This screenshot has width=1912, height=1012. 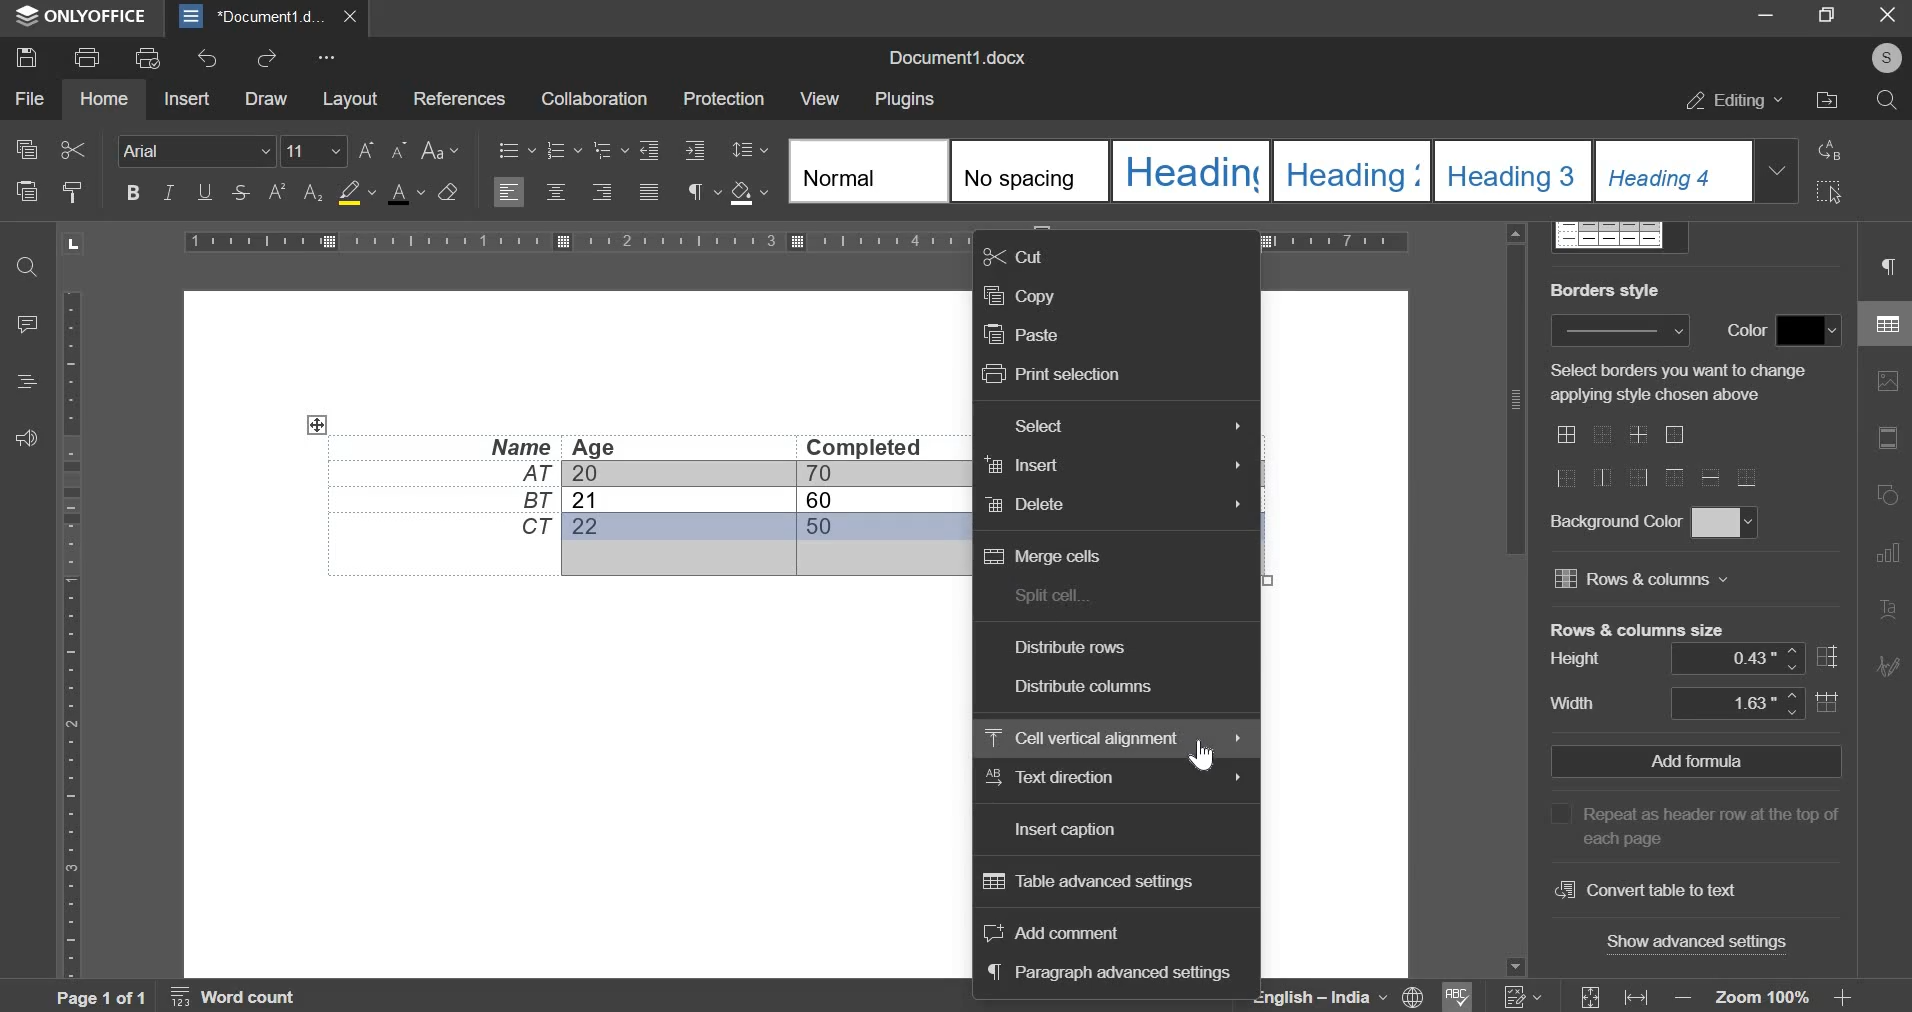 I want to click on distribute columns, so click(x=1086, y=687).